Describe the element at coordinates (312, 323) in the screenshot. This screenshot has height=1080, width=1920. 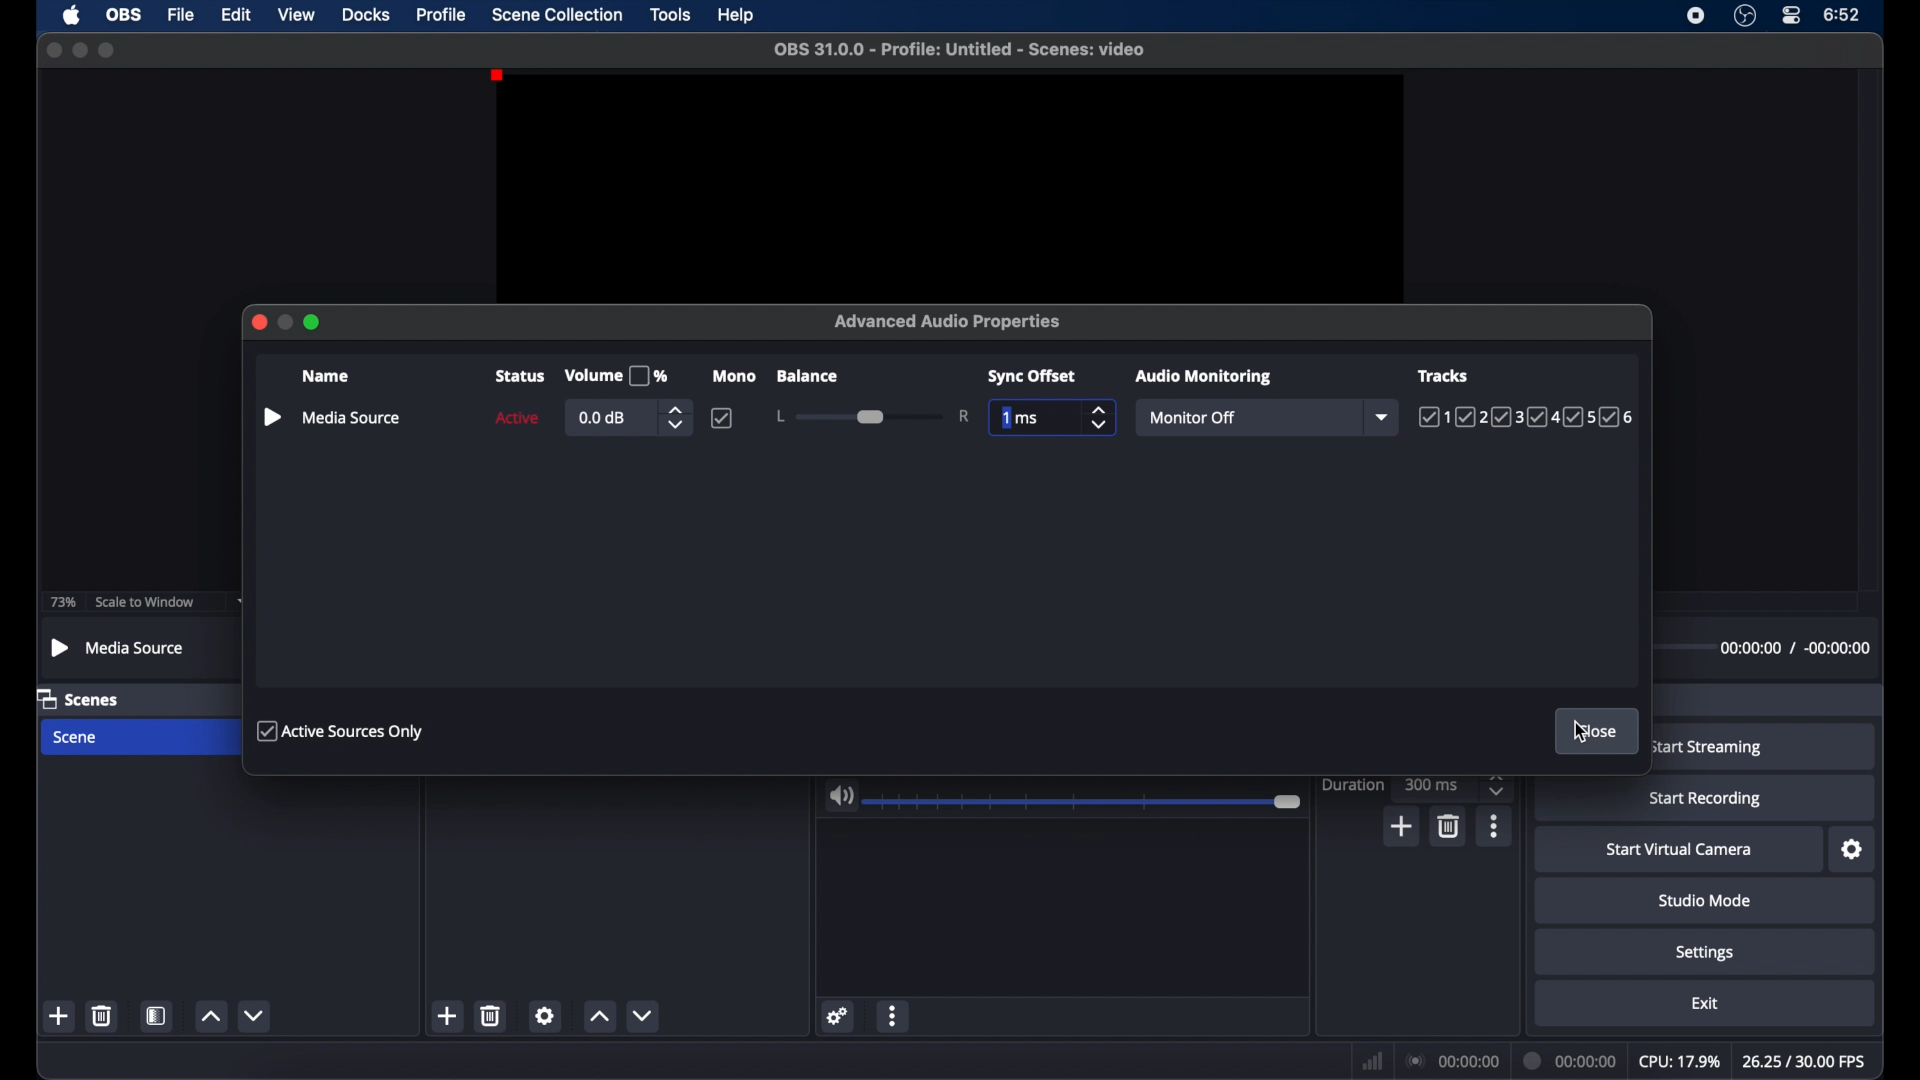
I see `maximize` at that location.